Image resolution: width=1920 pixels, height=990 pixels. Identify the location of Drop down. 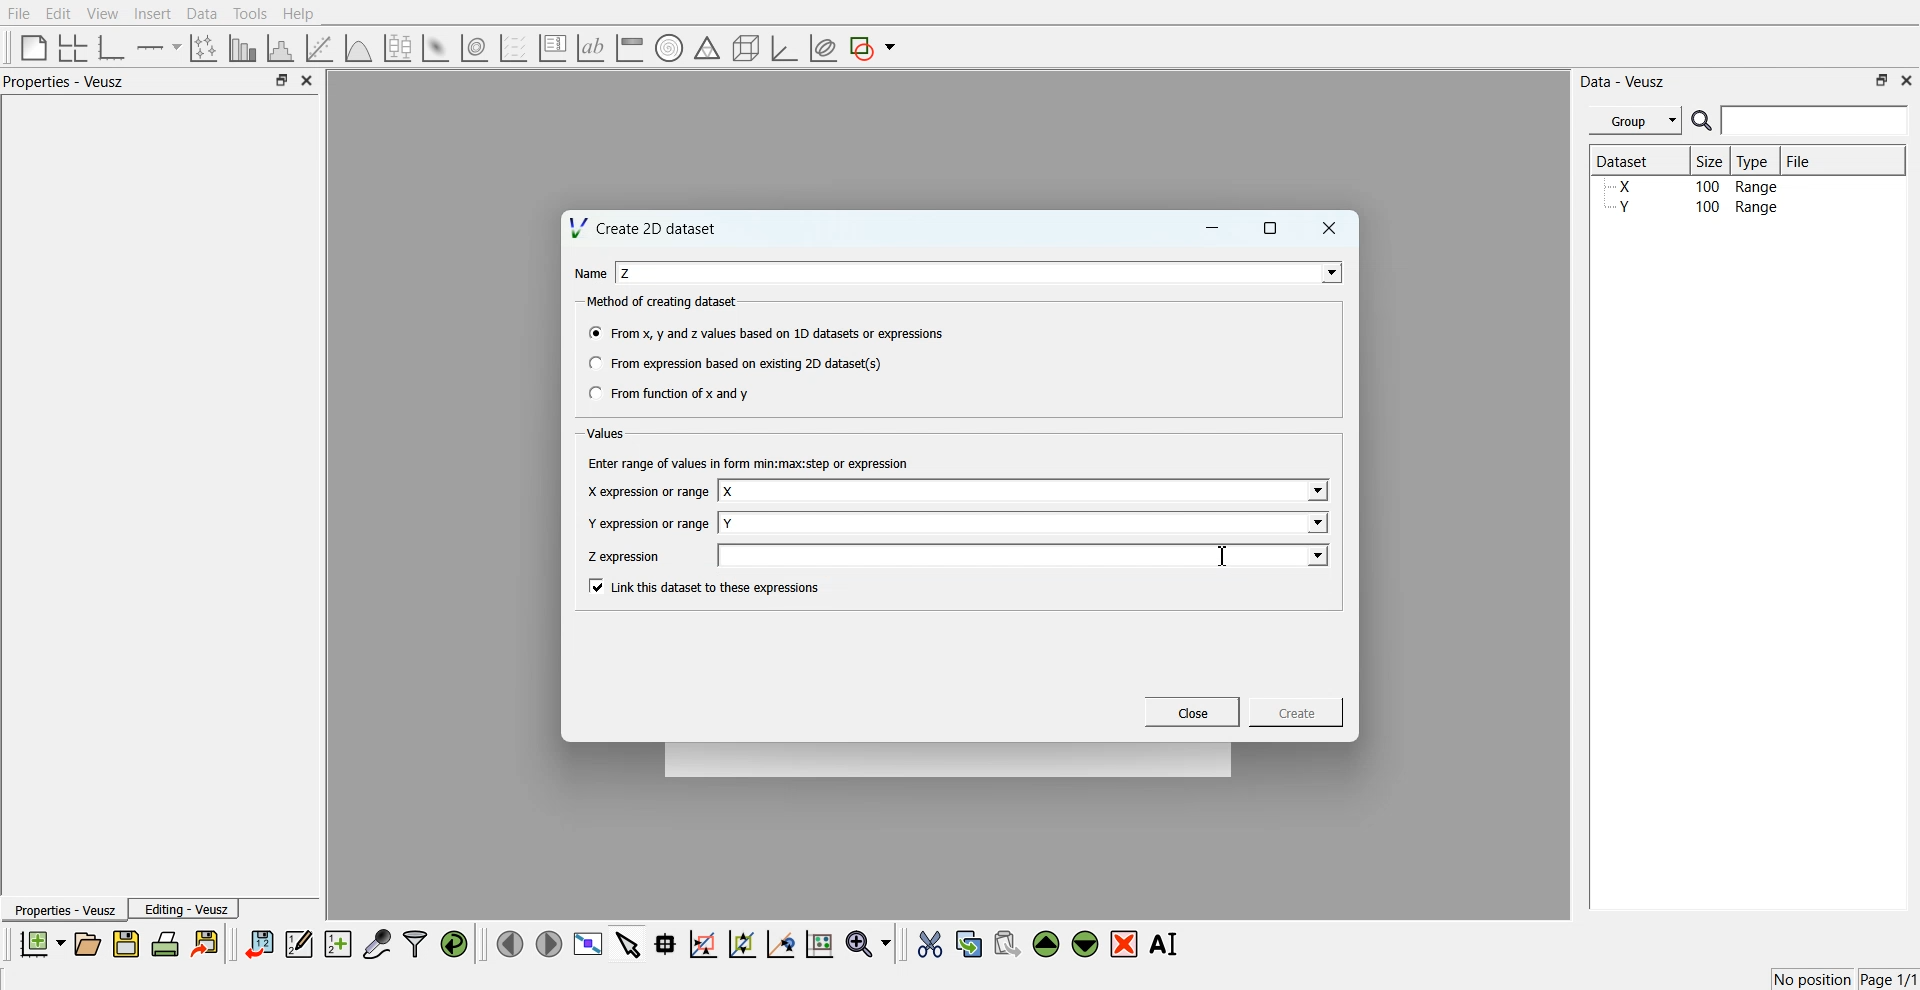
(1315, 522).